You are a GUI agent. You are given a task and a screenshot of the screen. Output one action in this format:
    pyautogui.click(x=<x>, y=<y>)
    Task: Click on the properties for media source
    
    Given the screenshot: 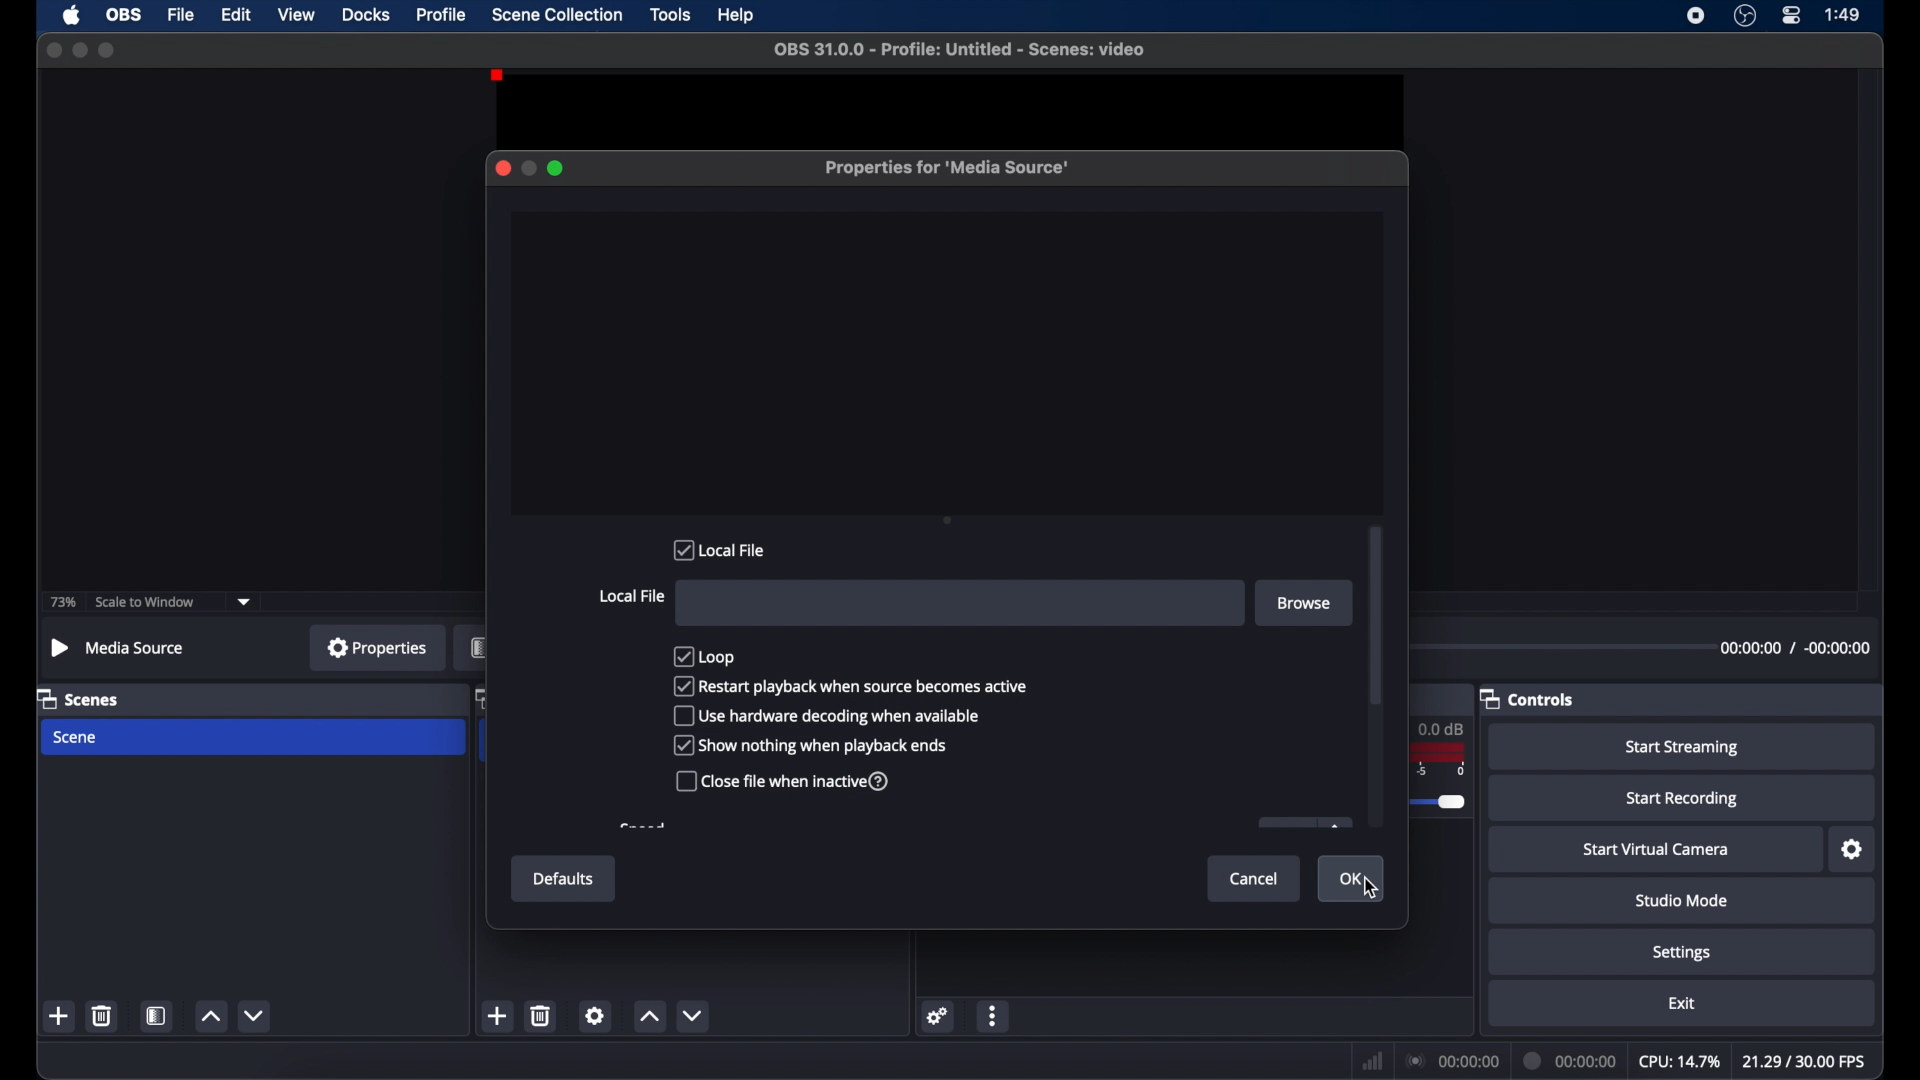 What is the action you would take?
    pyautogui.click(x=947, y=168)
    